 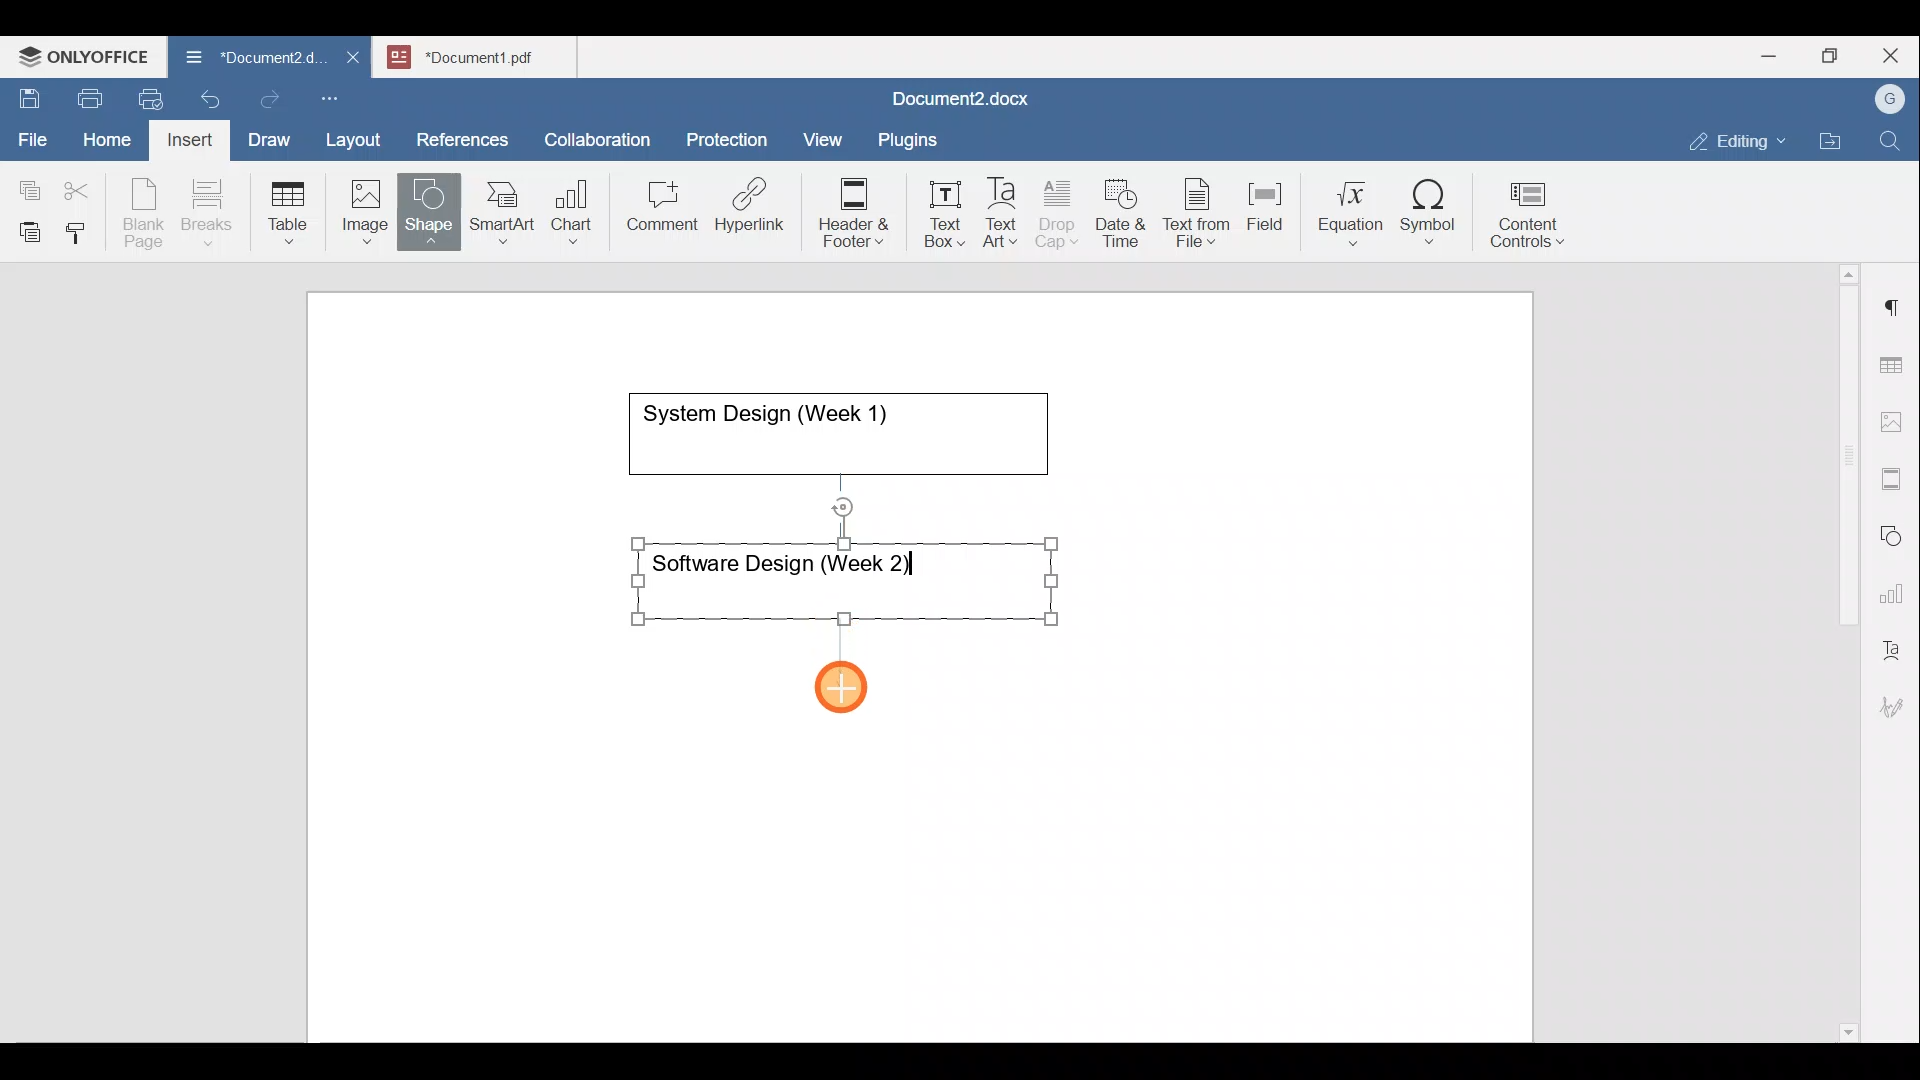 What do you see at coordinates (289, 208) in the screenshot?
I see `Table` at bounding box center [289, 208].